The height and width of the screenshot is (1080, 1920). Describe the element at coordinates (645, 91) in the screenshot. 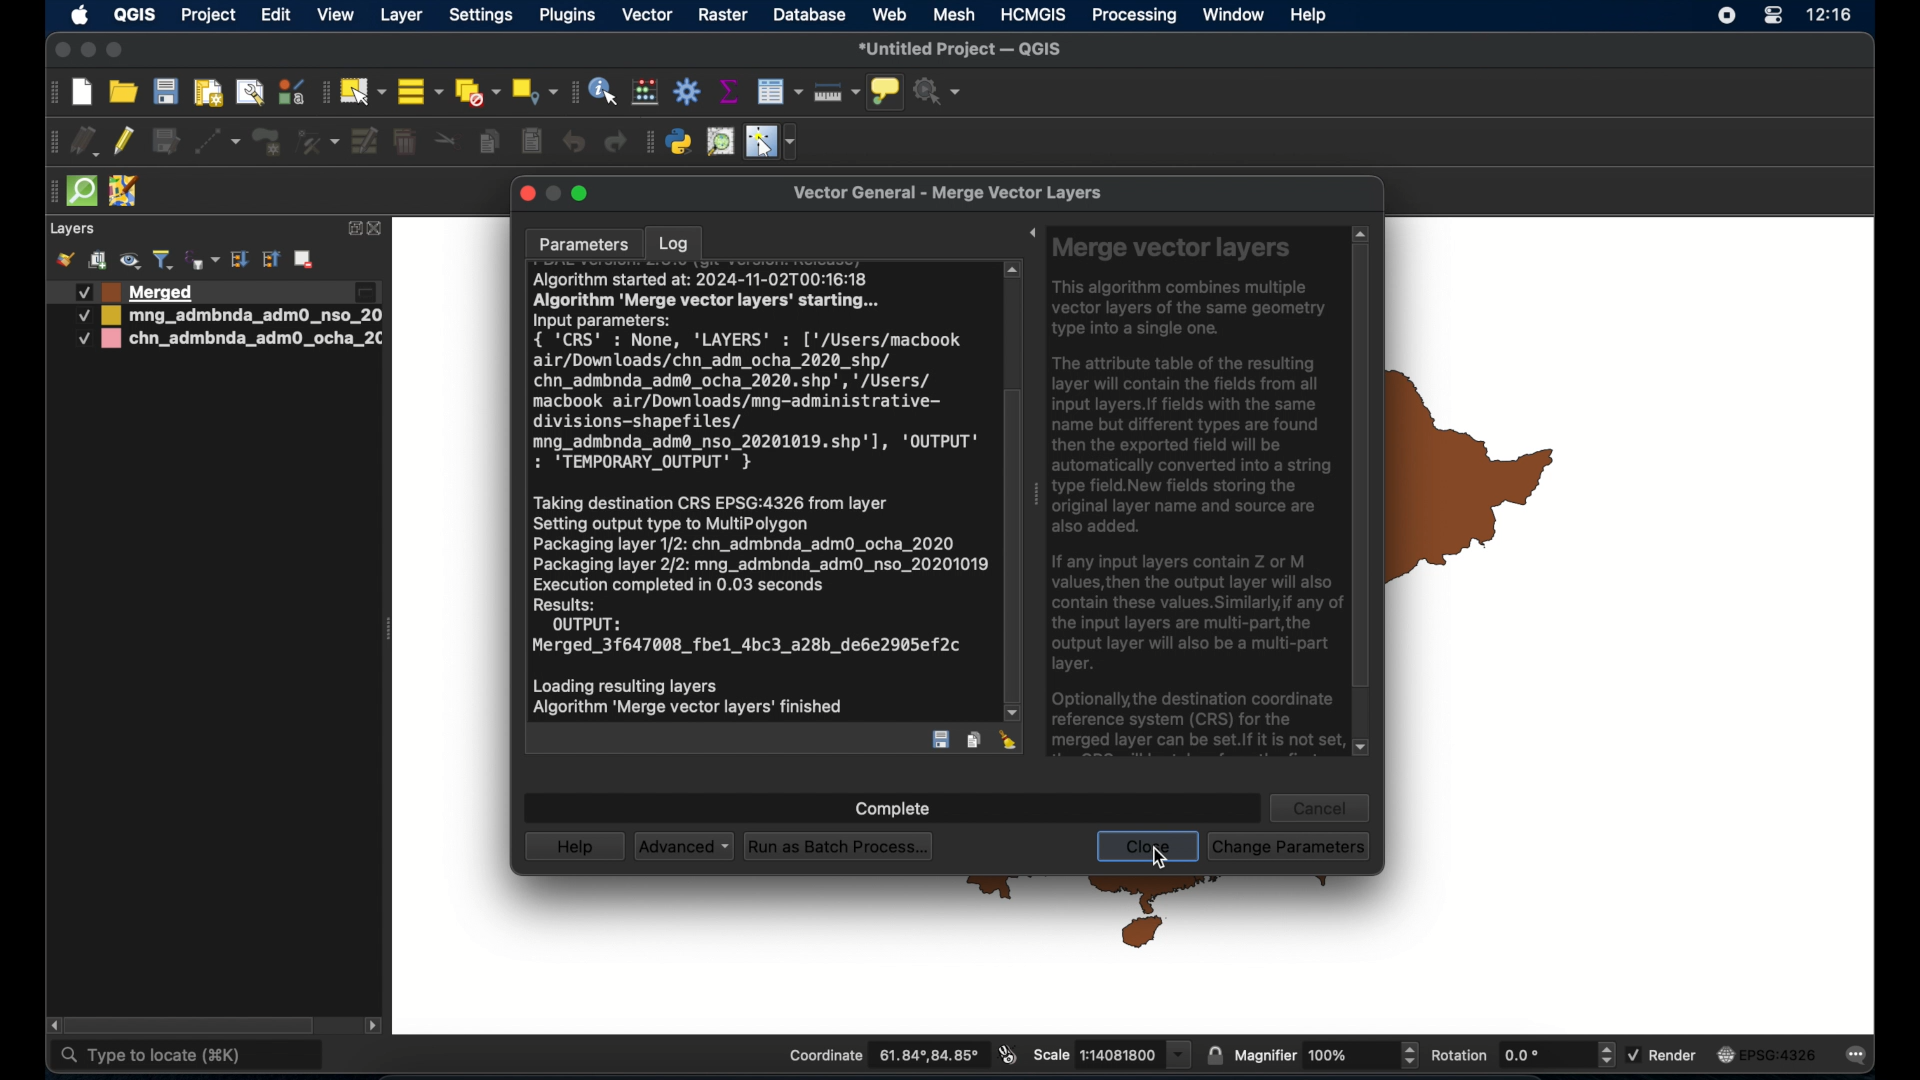

I see `open field calculator` at that location.